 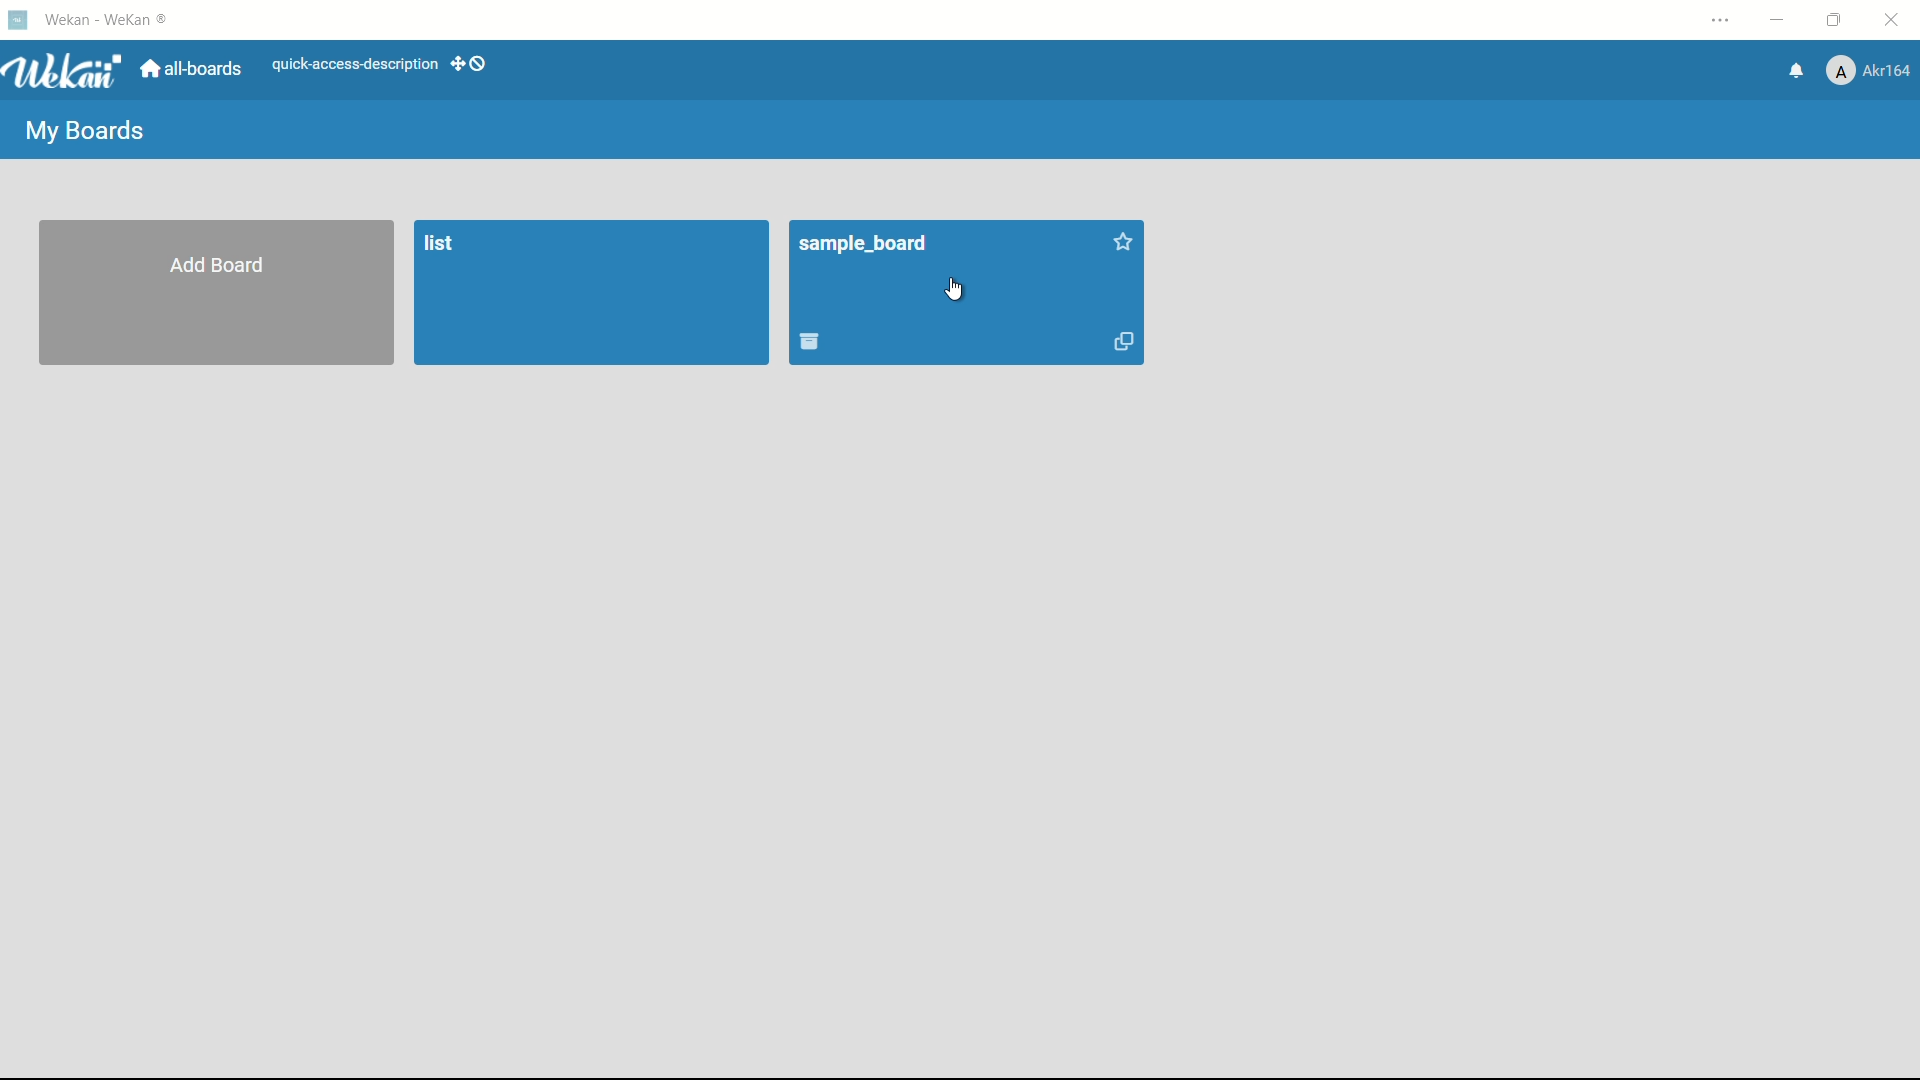 What do you see at coordinates (62, 71) in the screenshot?
I see `app logo` at bounding box center [62, 71].